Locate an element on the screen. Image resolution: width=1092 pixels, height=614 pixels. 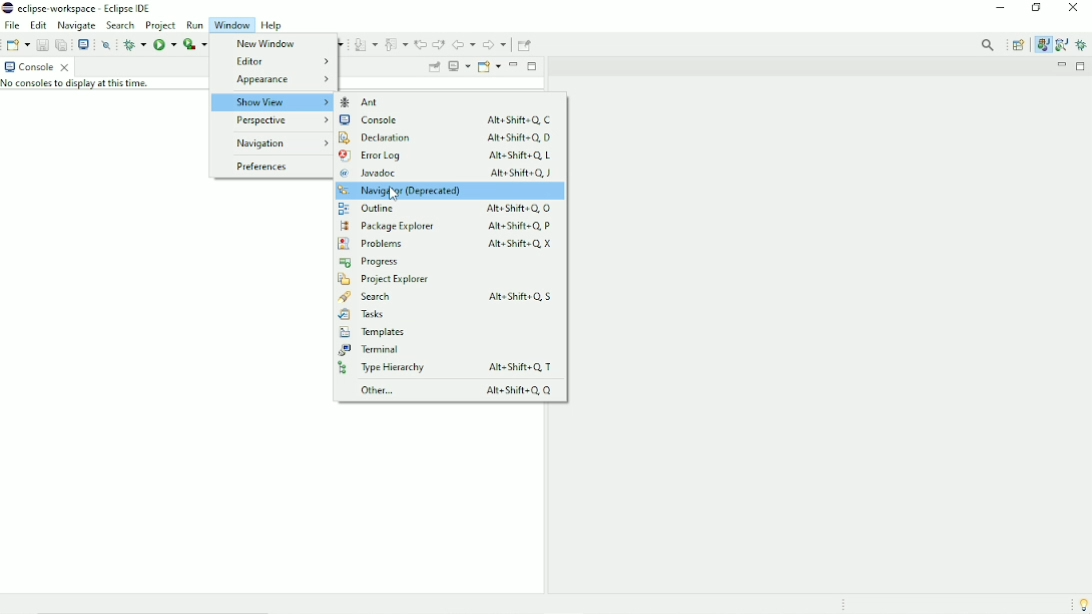
Display selected console is located at coordinates (459, 67).